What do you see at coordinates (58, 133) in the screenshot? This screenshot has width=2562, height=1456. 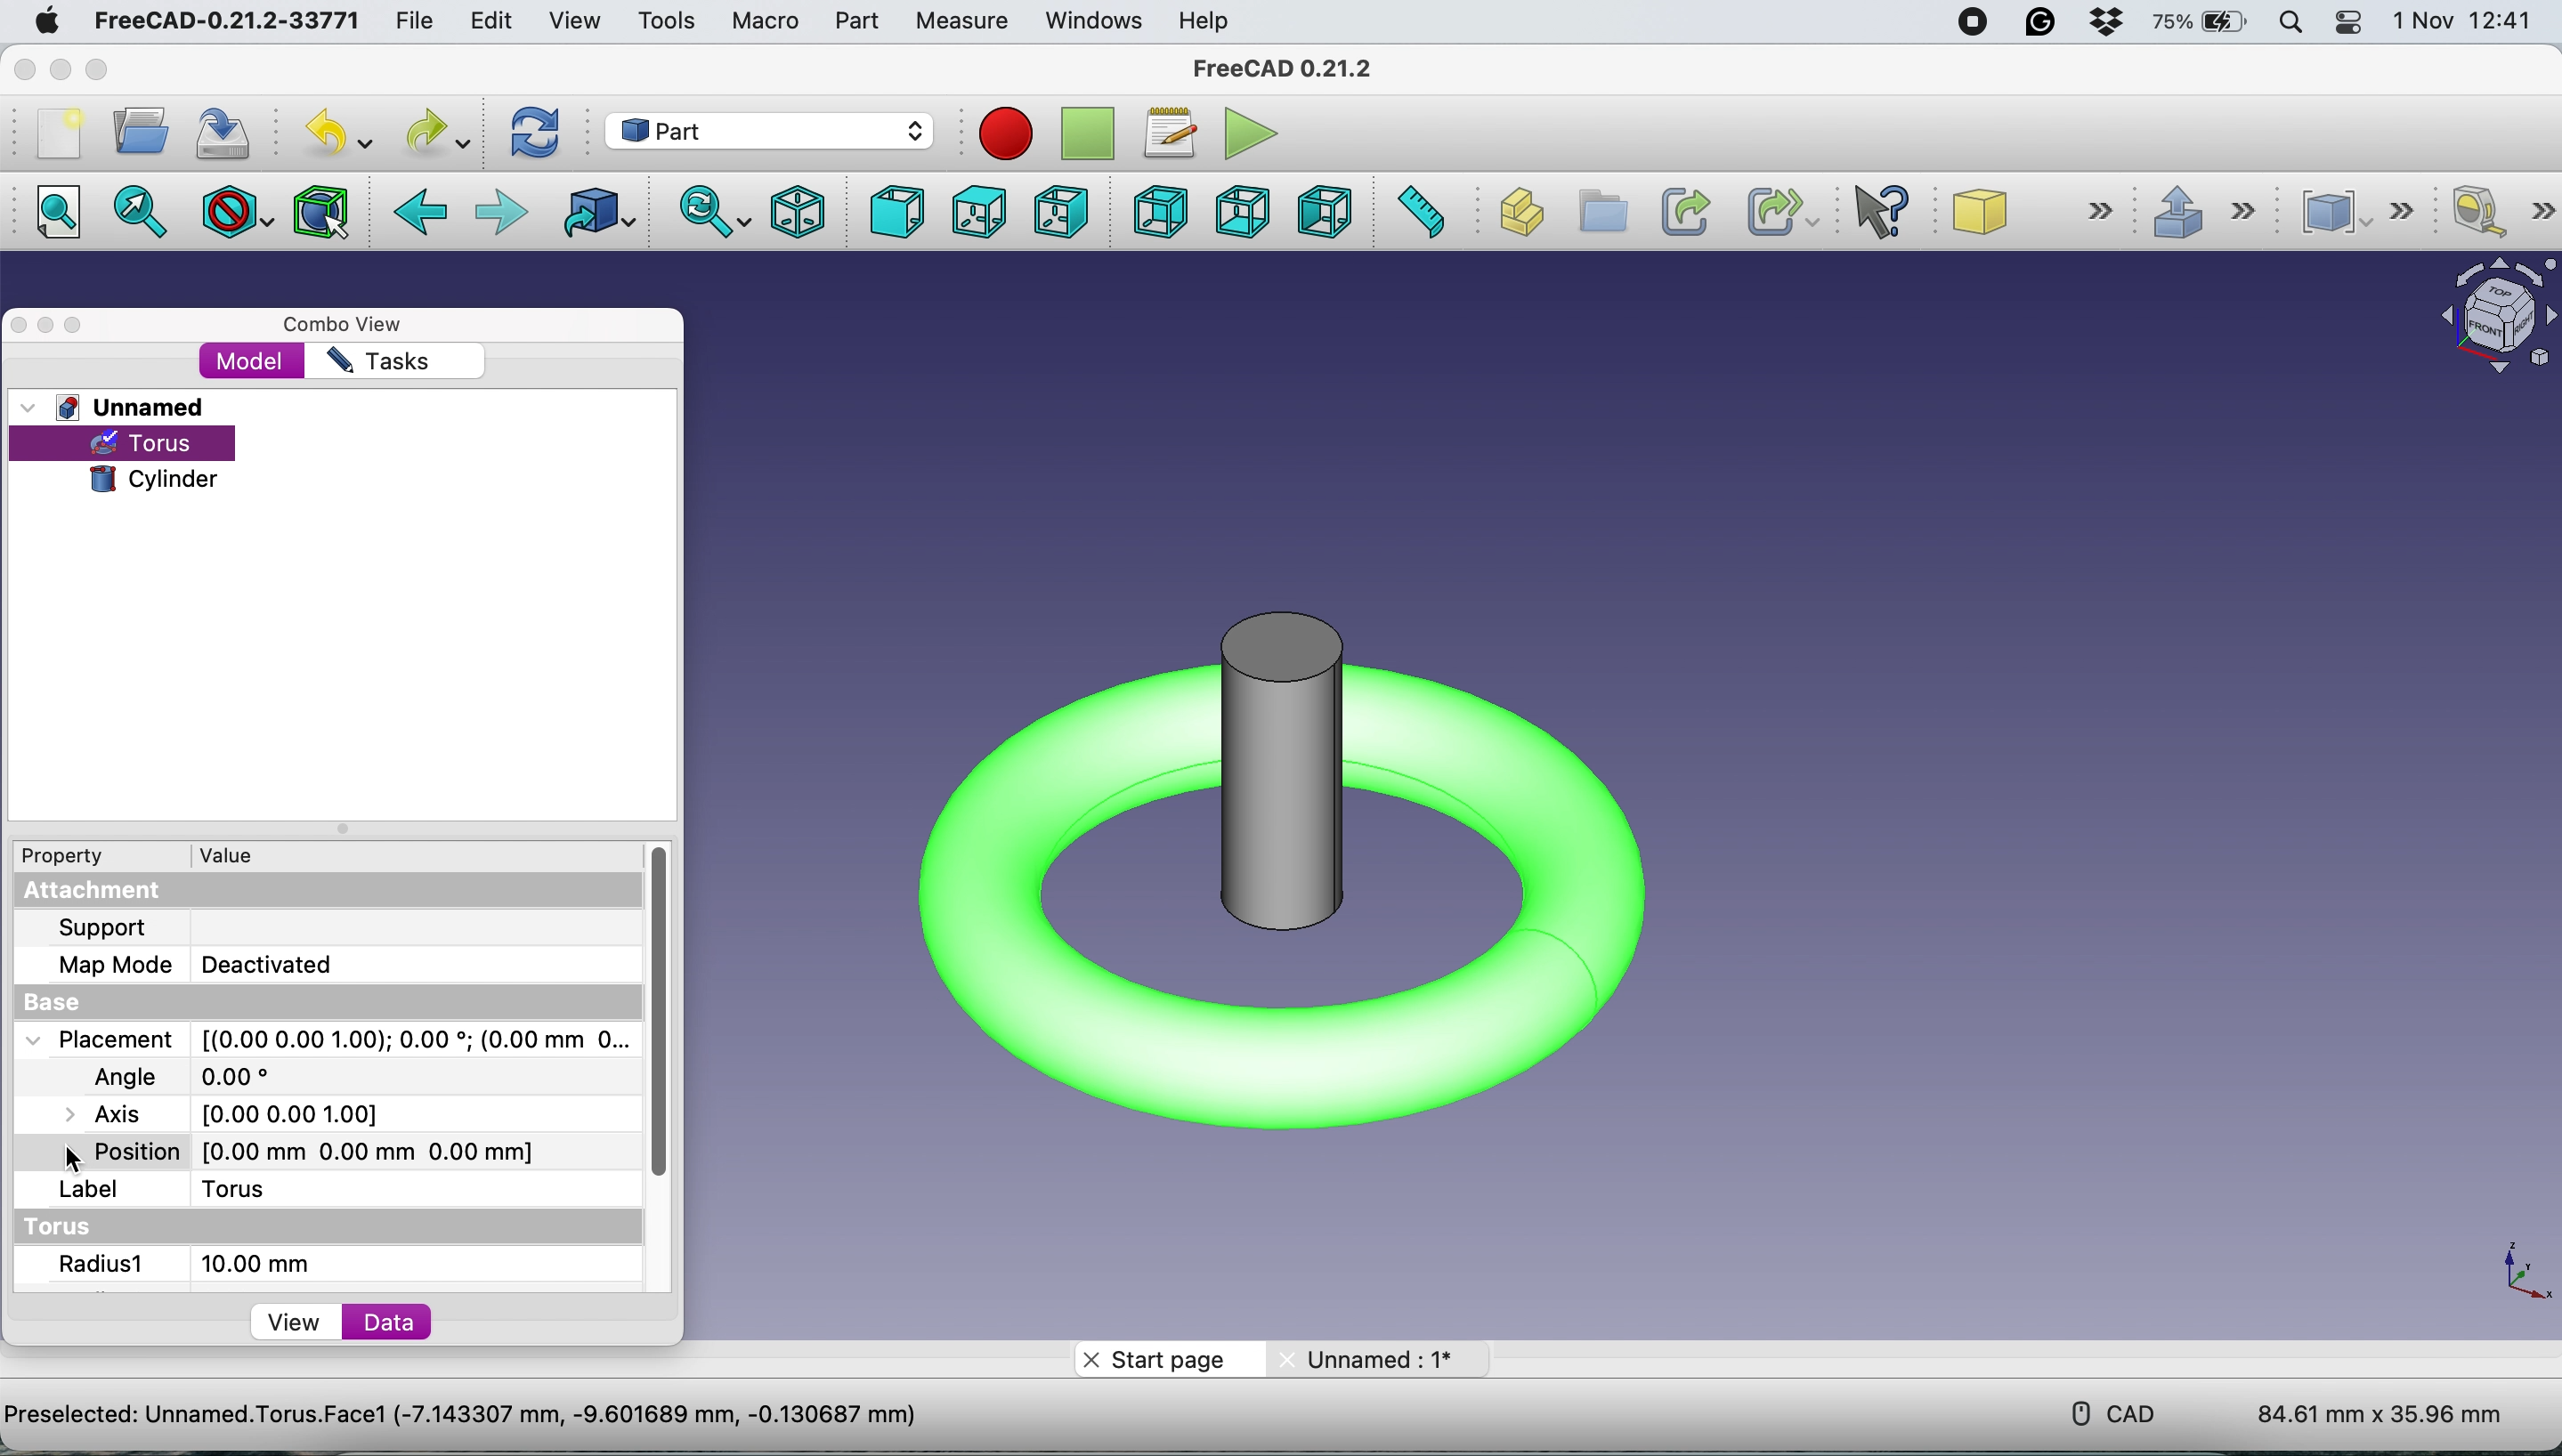 I see `new` at bounding box center [58, 133].